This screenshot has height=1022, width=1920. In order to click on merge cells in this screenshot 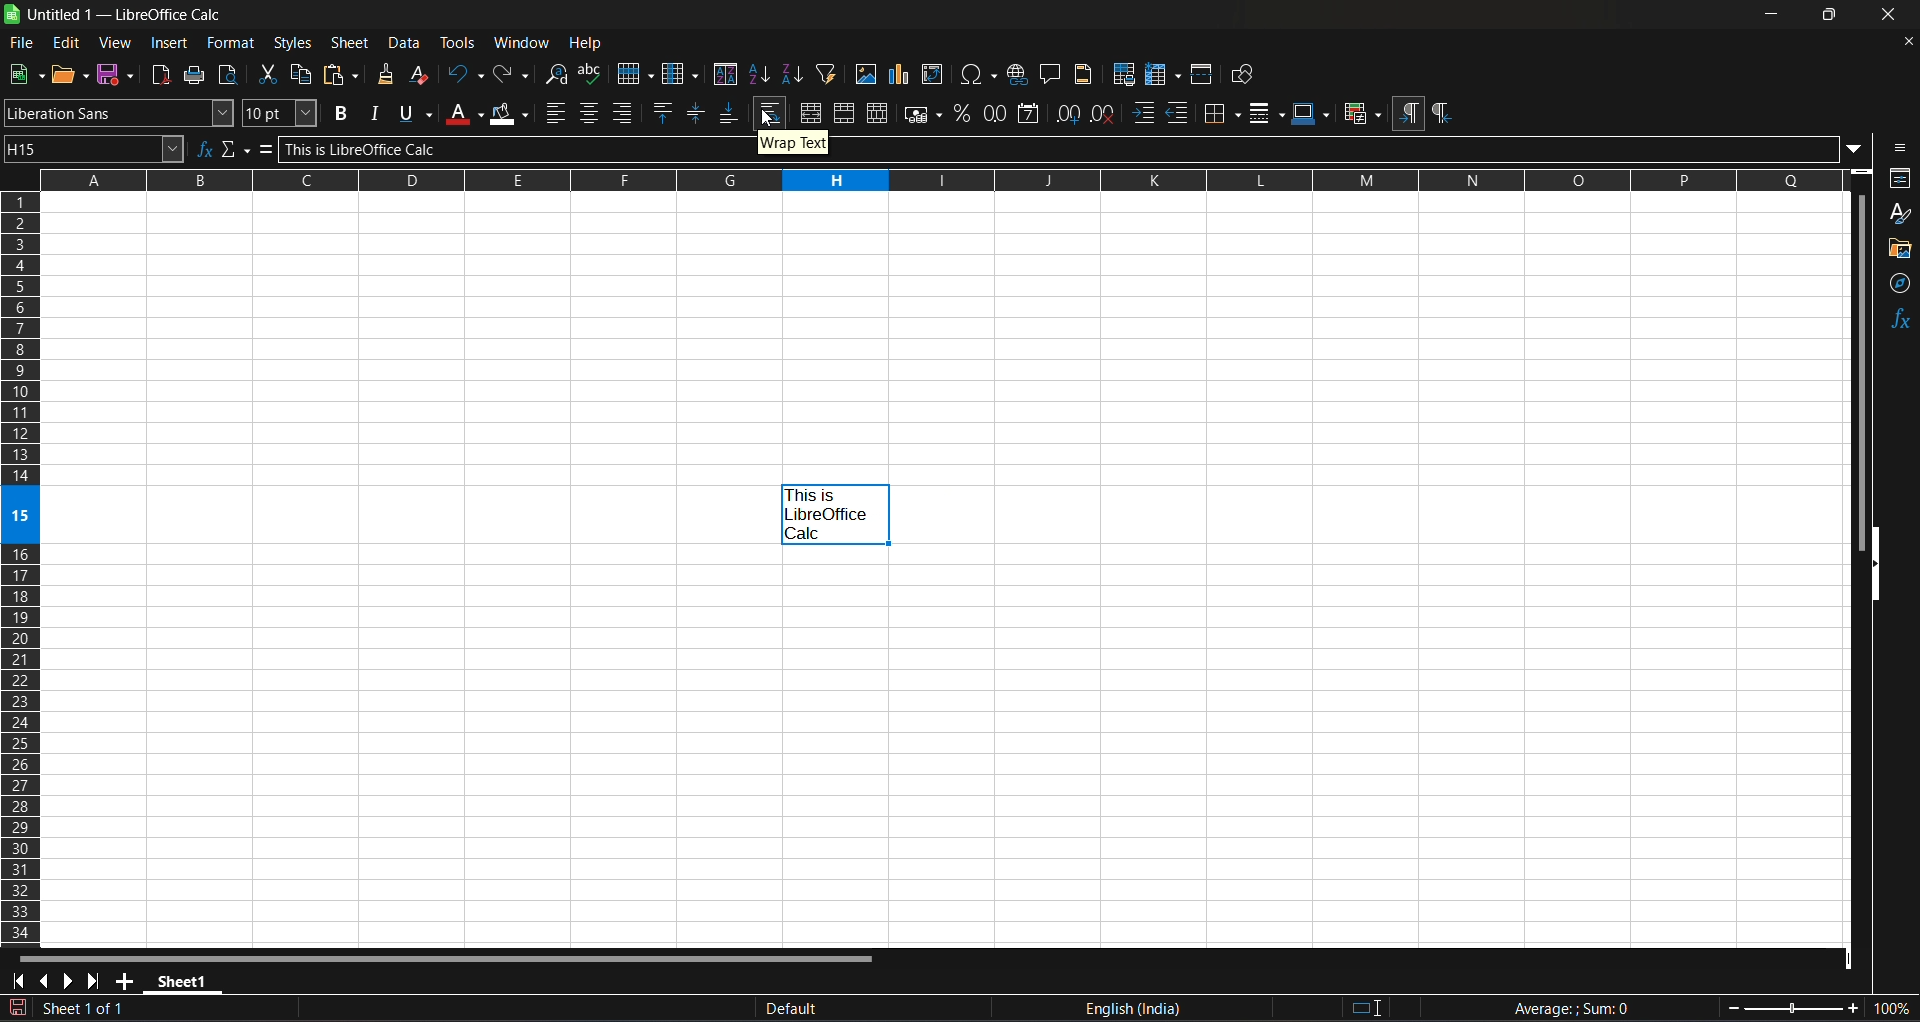, I will do `click(843, 113)`.